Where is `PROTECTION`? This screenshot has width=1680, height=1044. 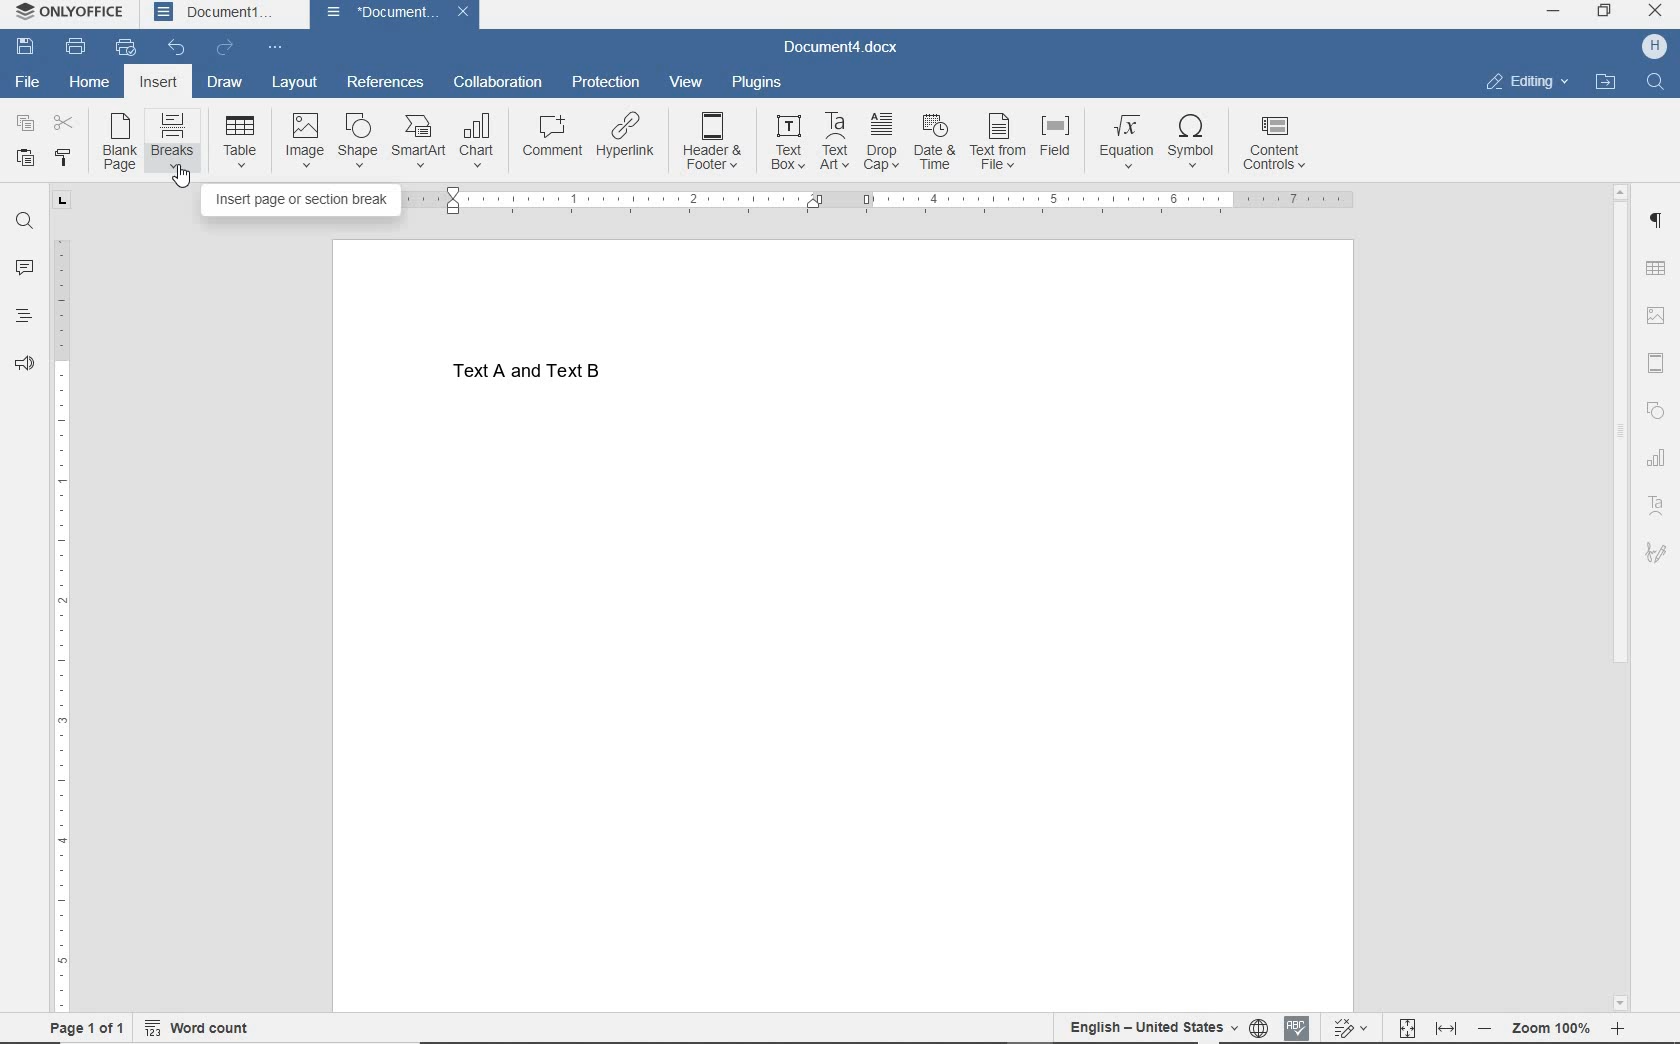 PROTECTION is located at coordinates (605, 82).